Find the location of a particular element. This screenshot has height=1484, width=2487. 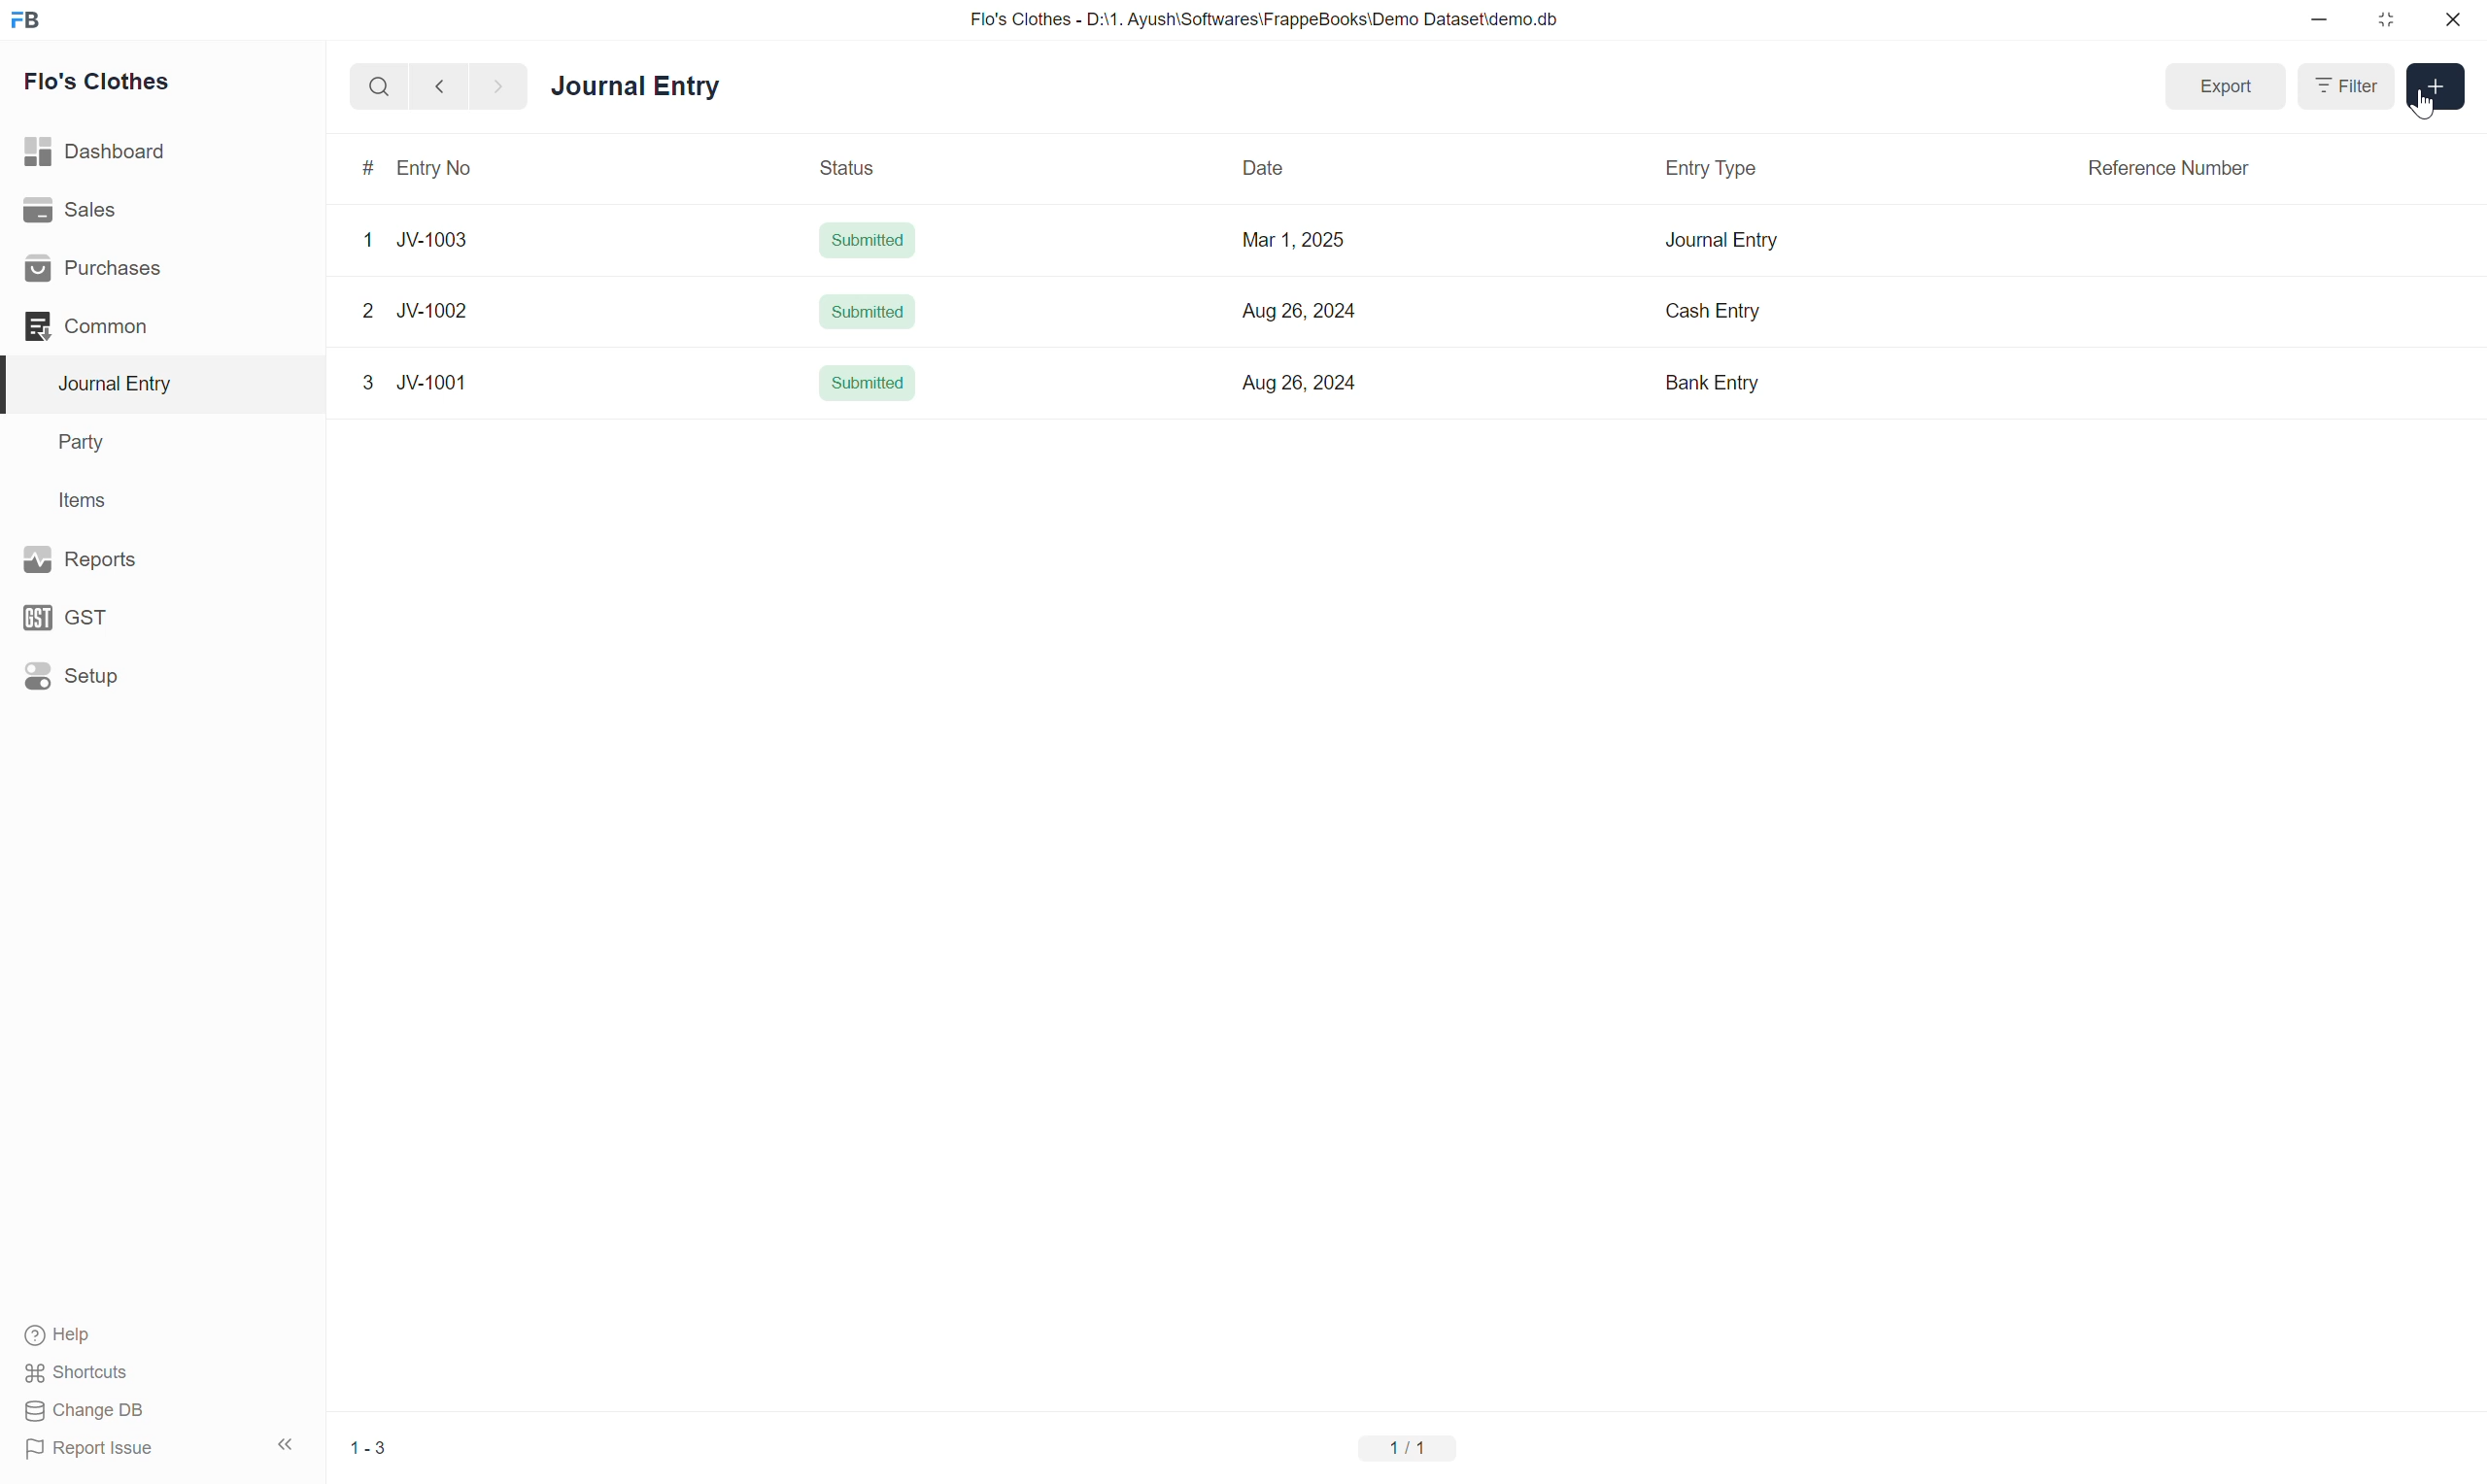

JV-1002 is located at coordinates (436, 312).